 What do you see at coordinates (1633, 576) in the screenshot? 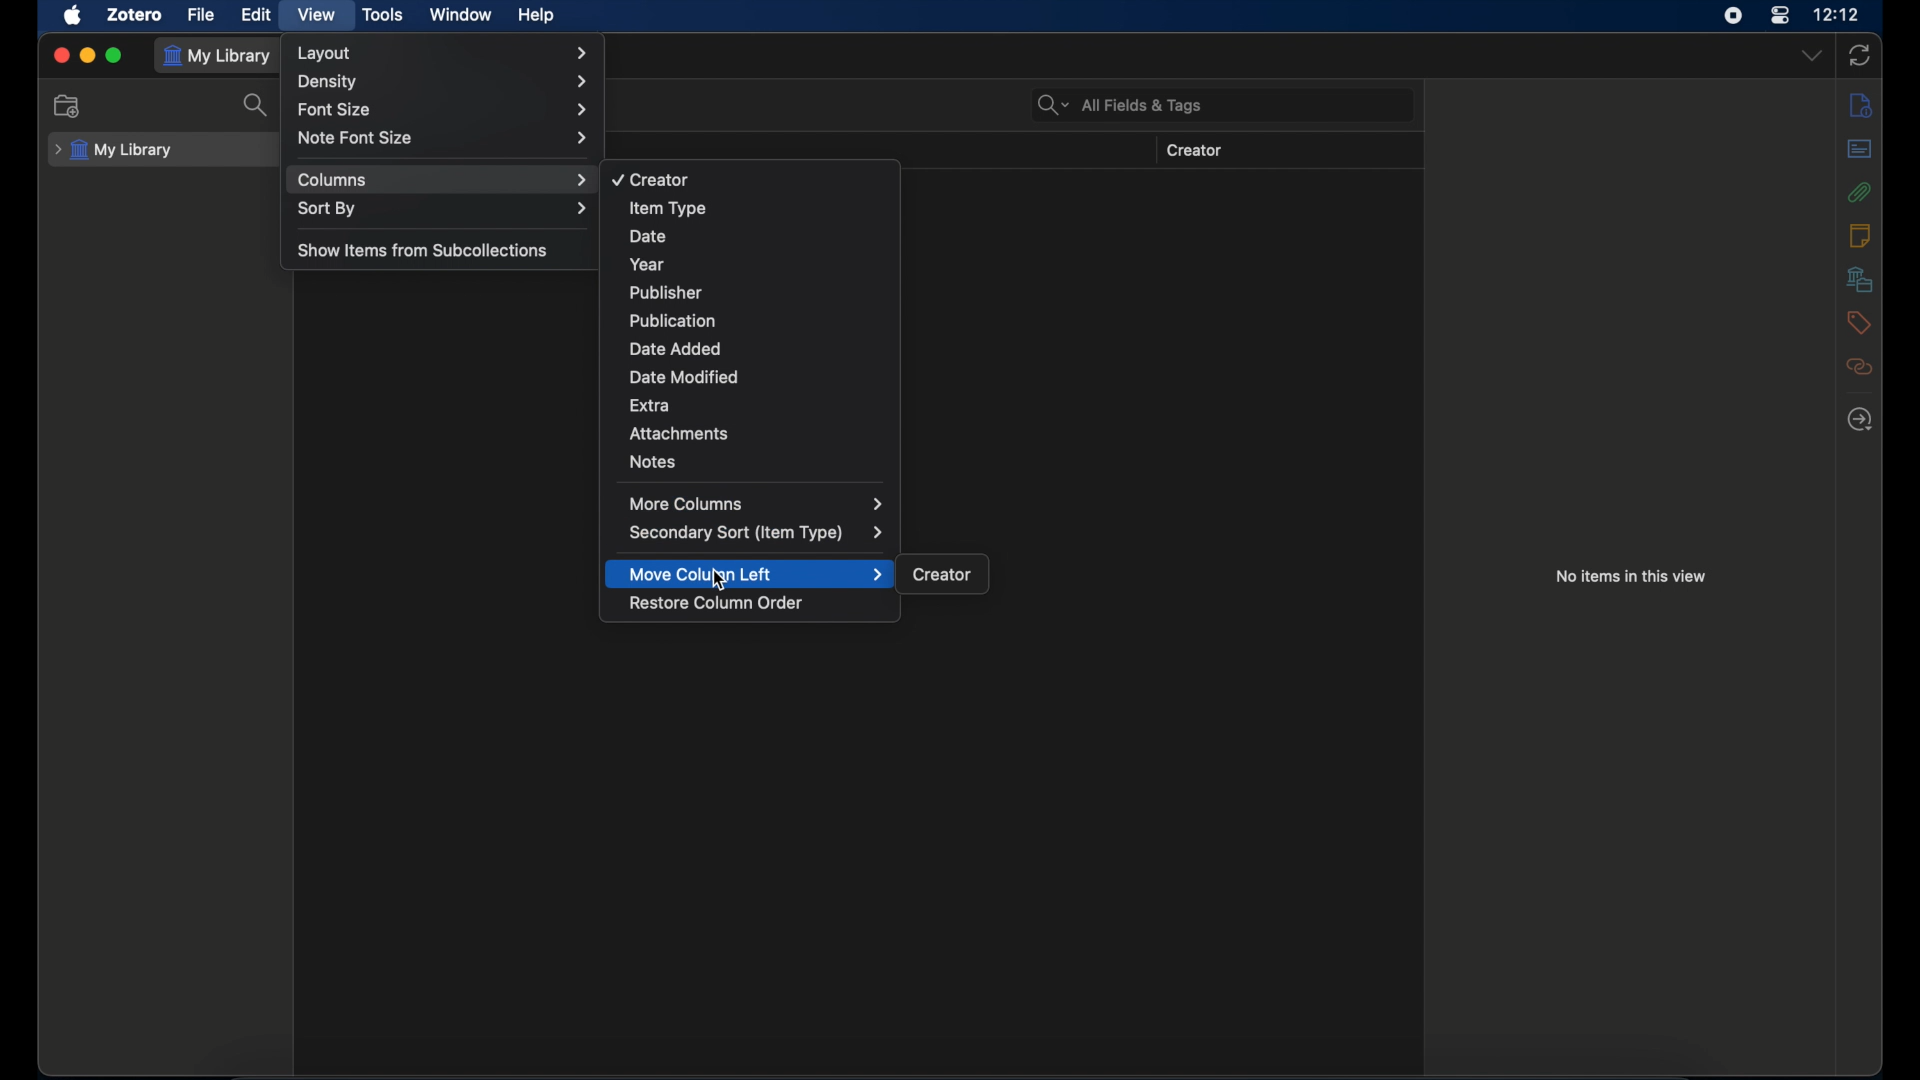
I see `no item in this view` at bounding box center [1633, 576].